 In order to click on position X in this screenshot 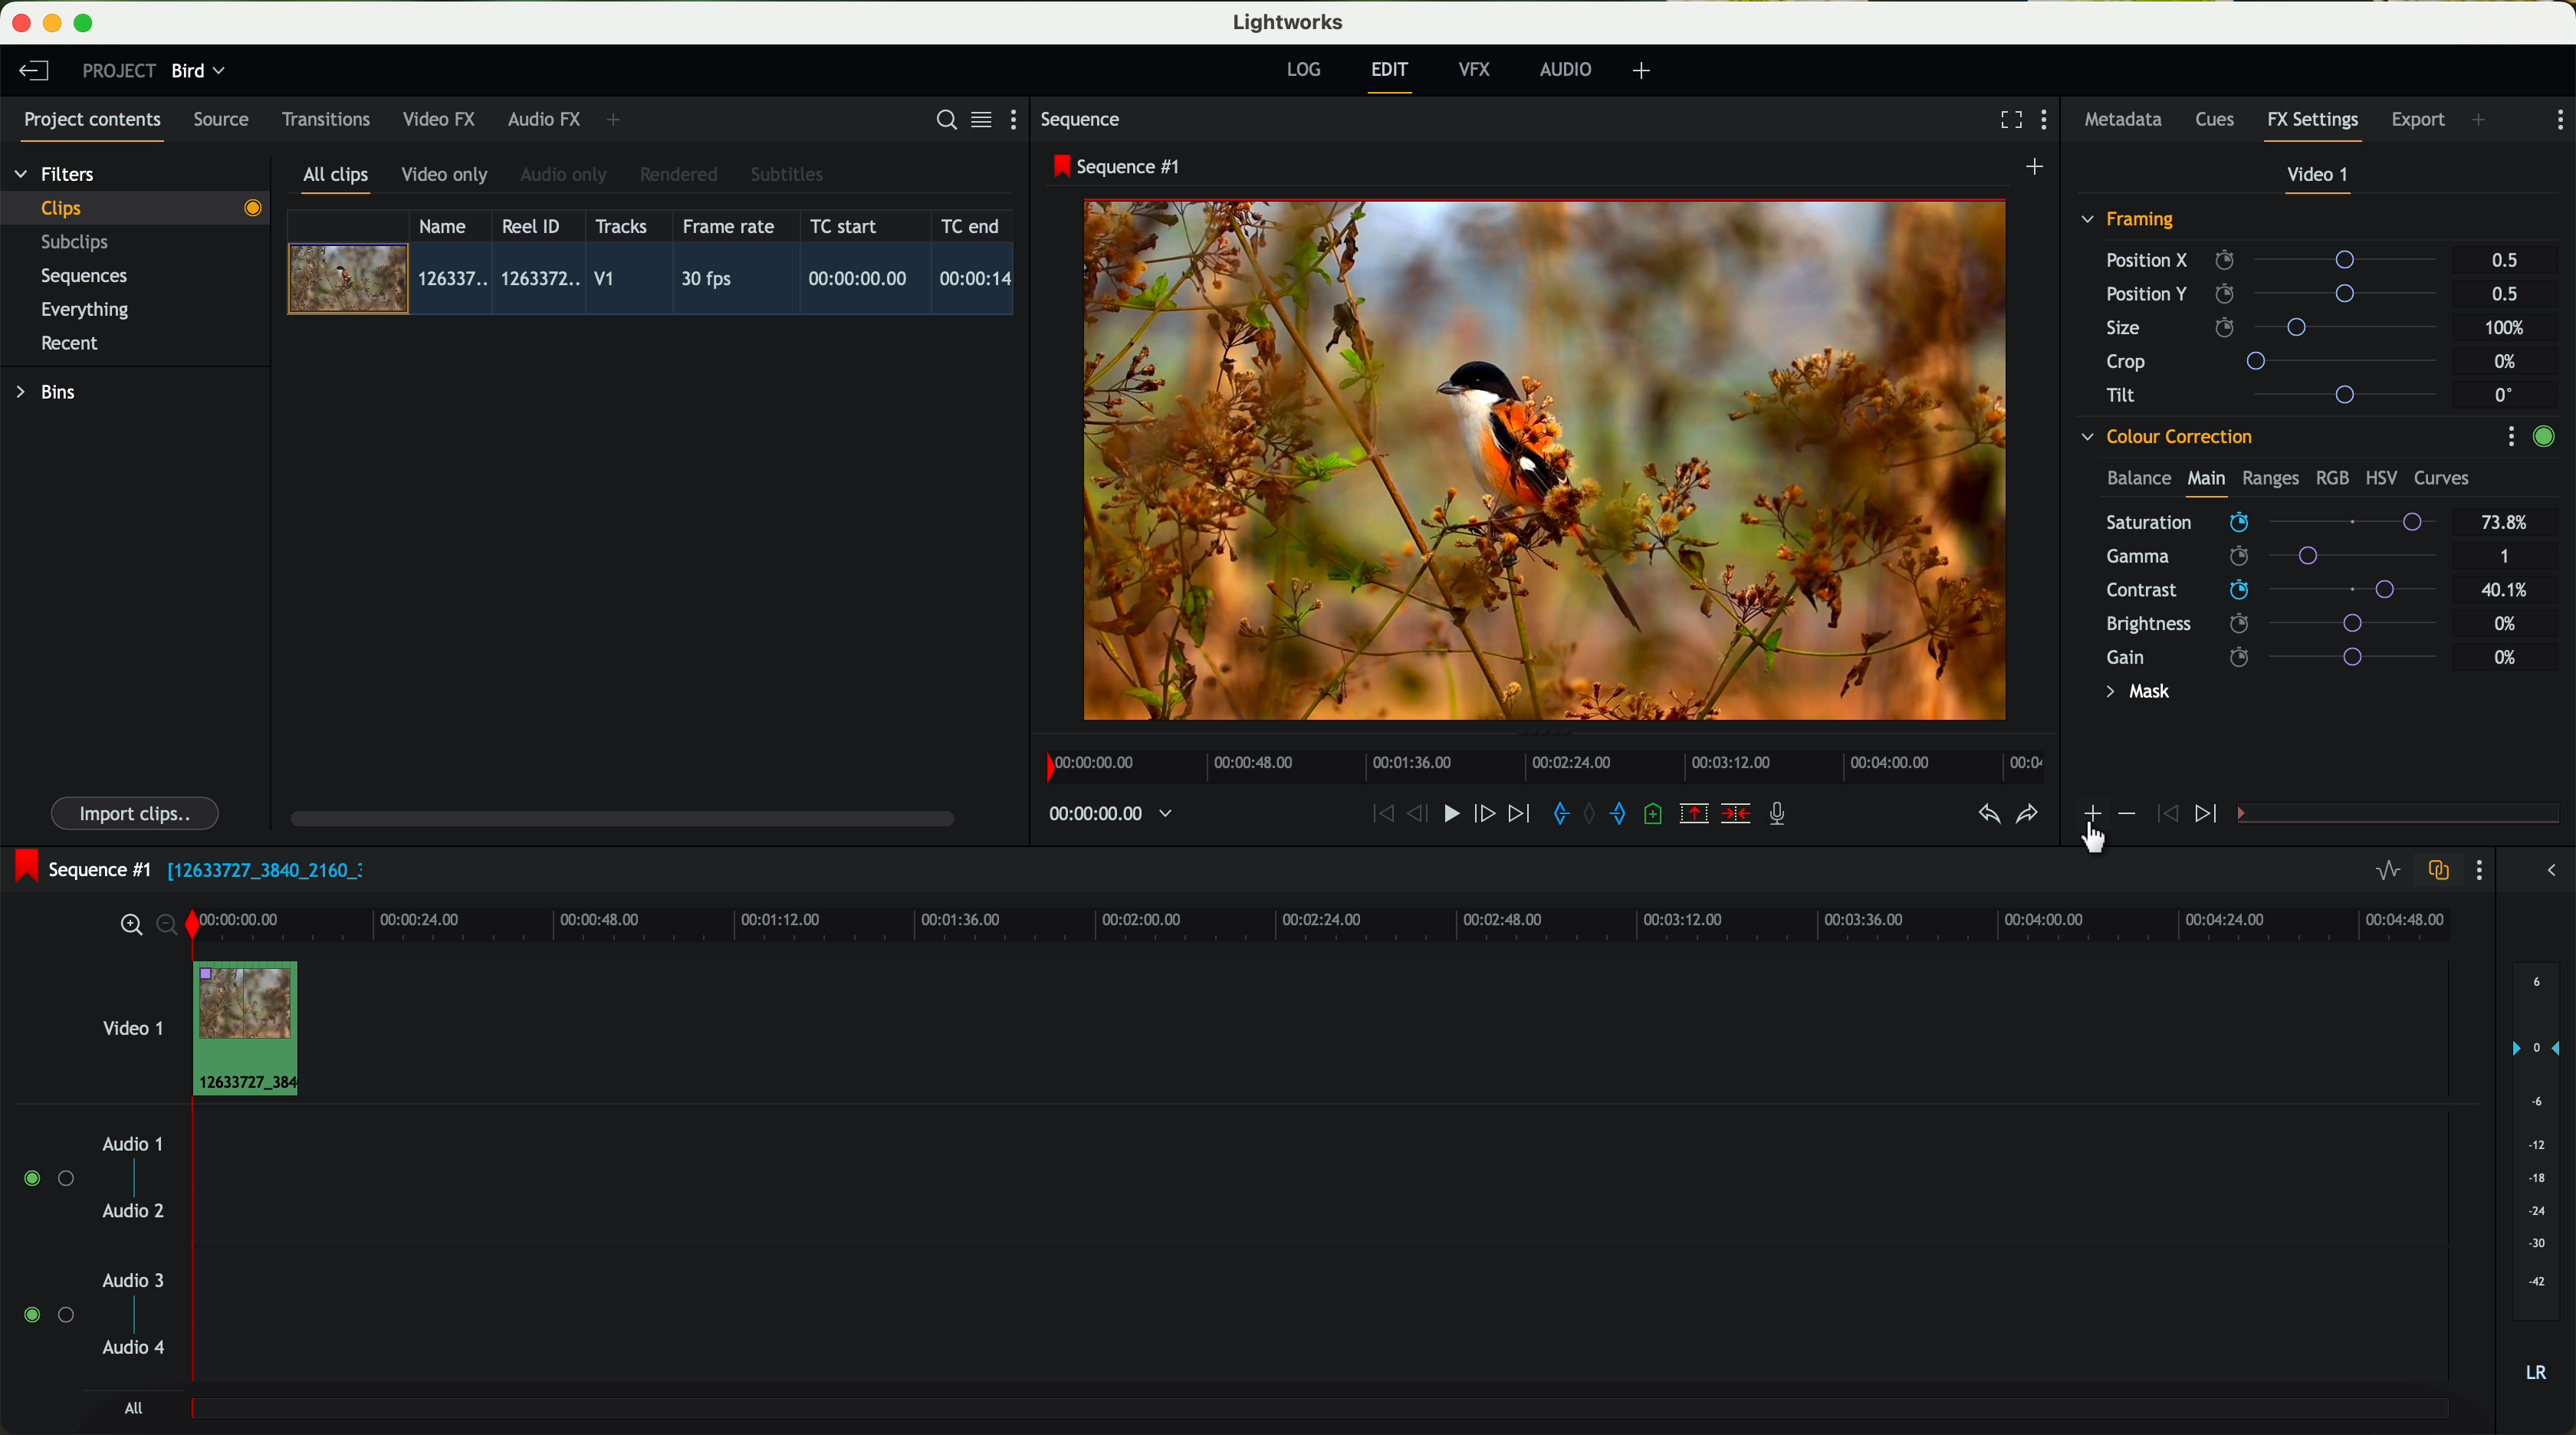, I will do `click(2279, 260)`.